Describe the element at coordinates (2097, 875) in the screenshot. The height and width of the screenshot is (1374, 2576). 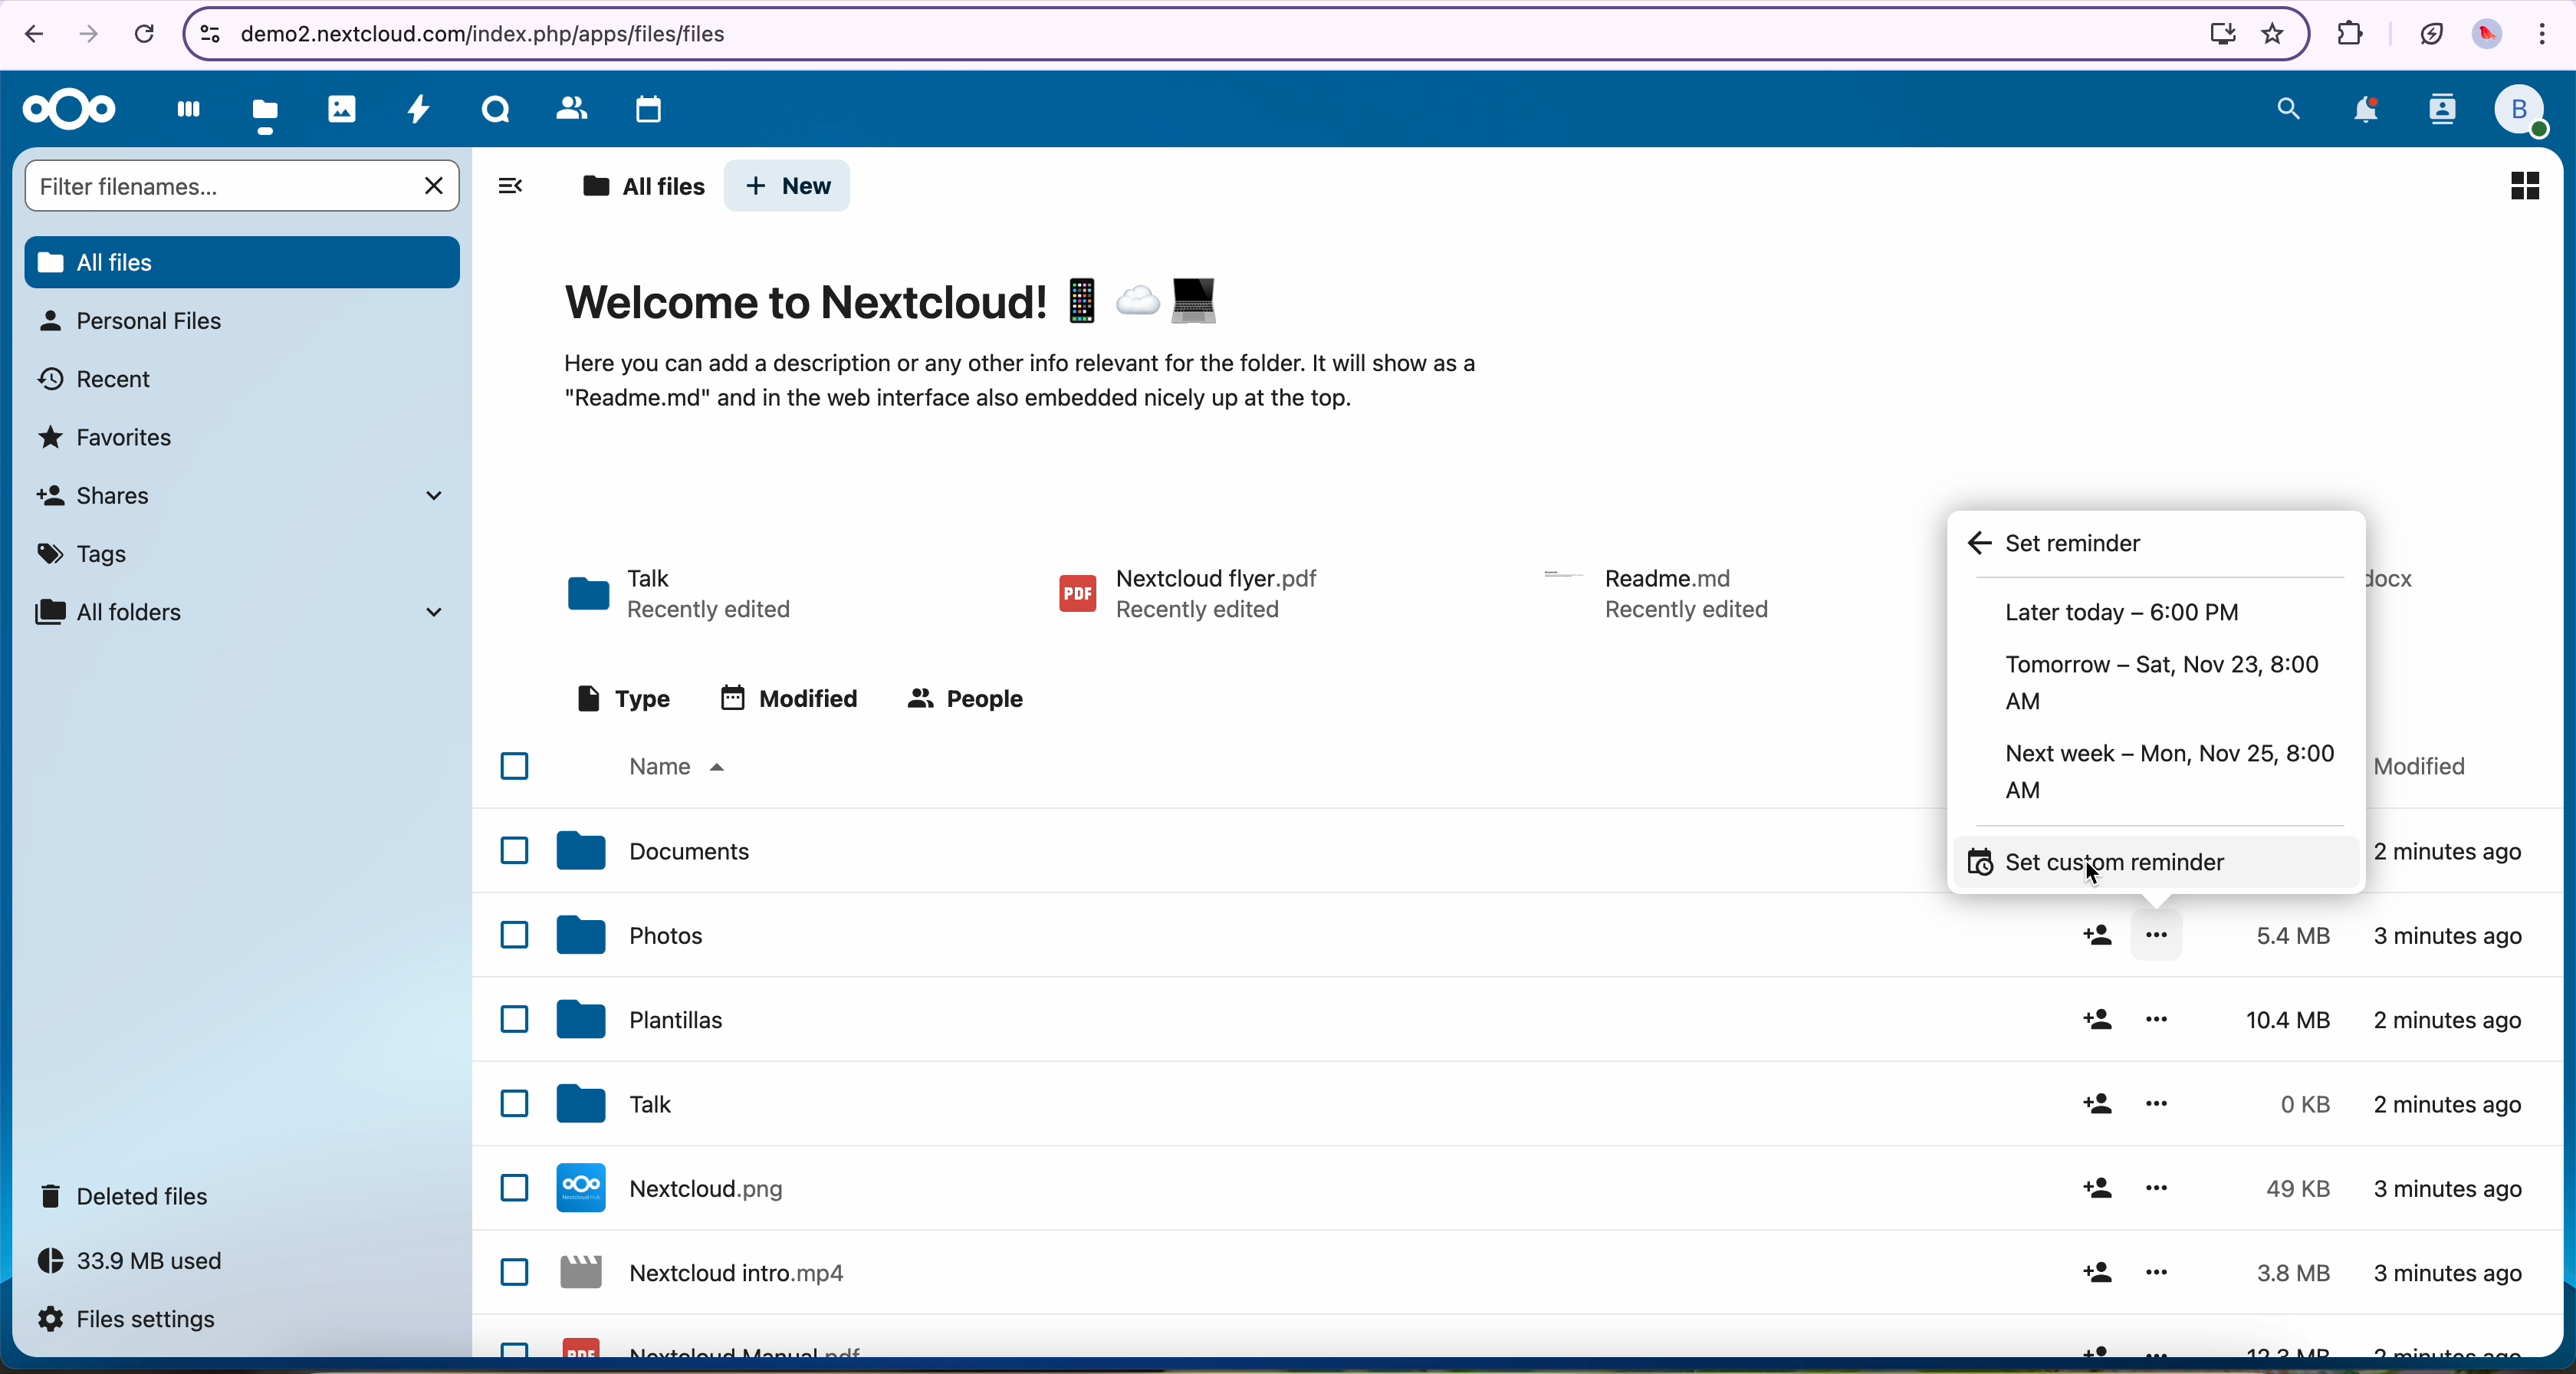
I see `cursor` at that location.